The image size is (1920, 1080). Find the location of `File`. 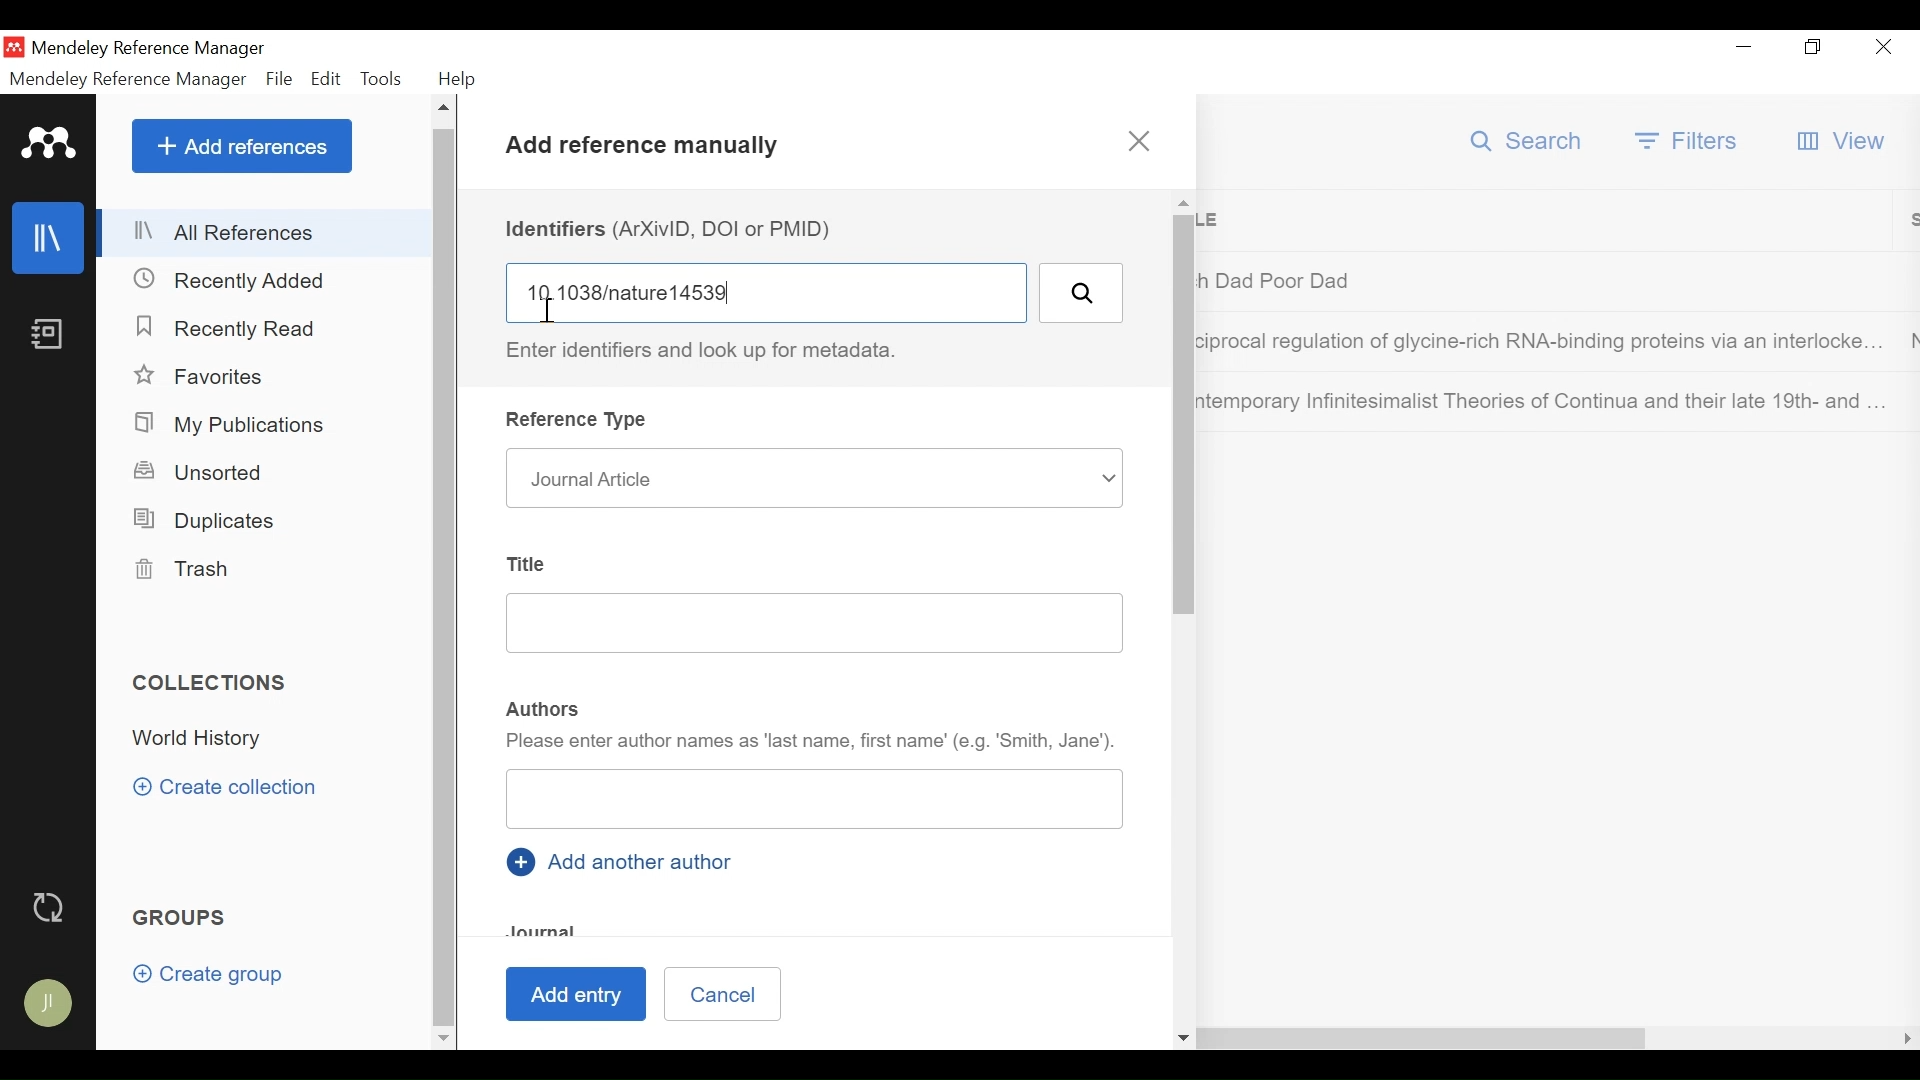

File is located at coordinates (280, 79).